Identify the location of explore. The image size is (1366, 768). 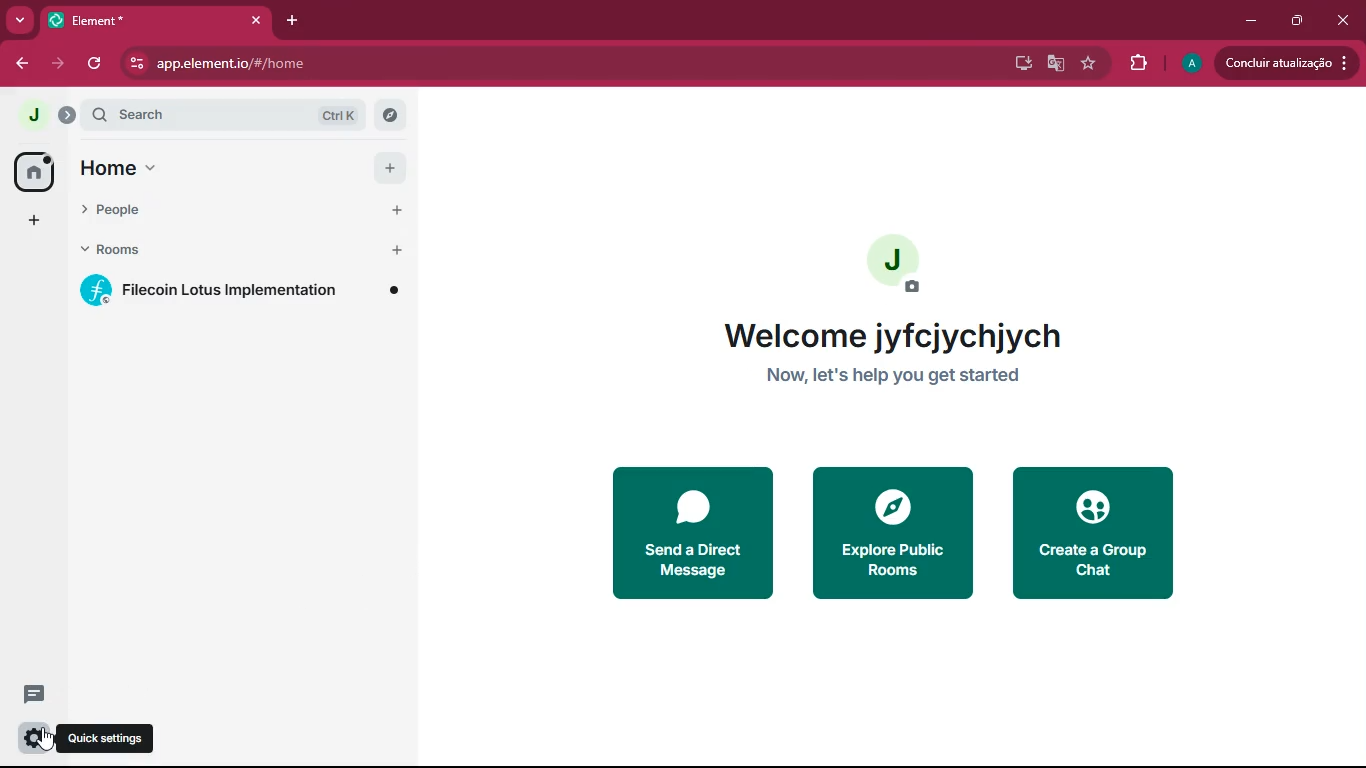
(390, 118).